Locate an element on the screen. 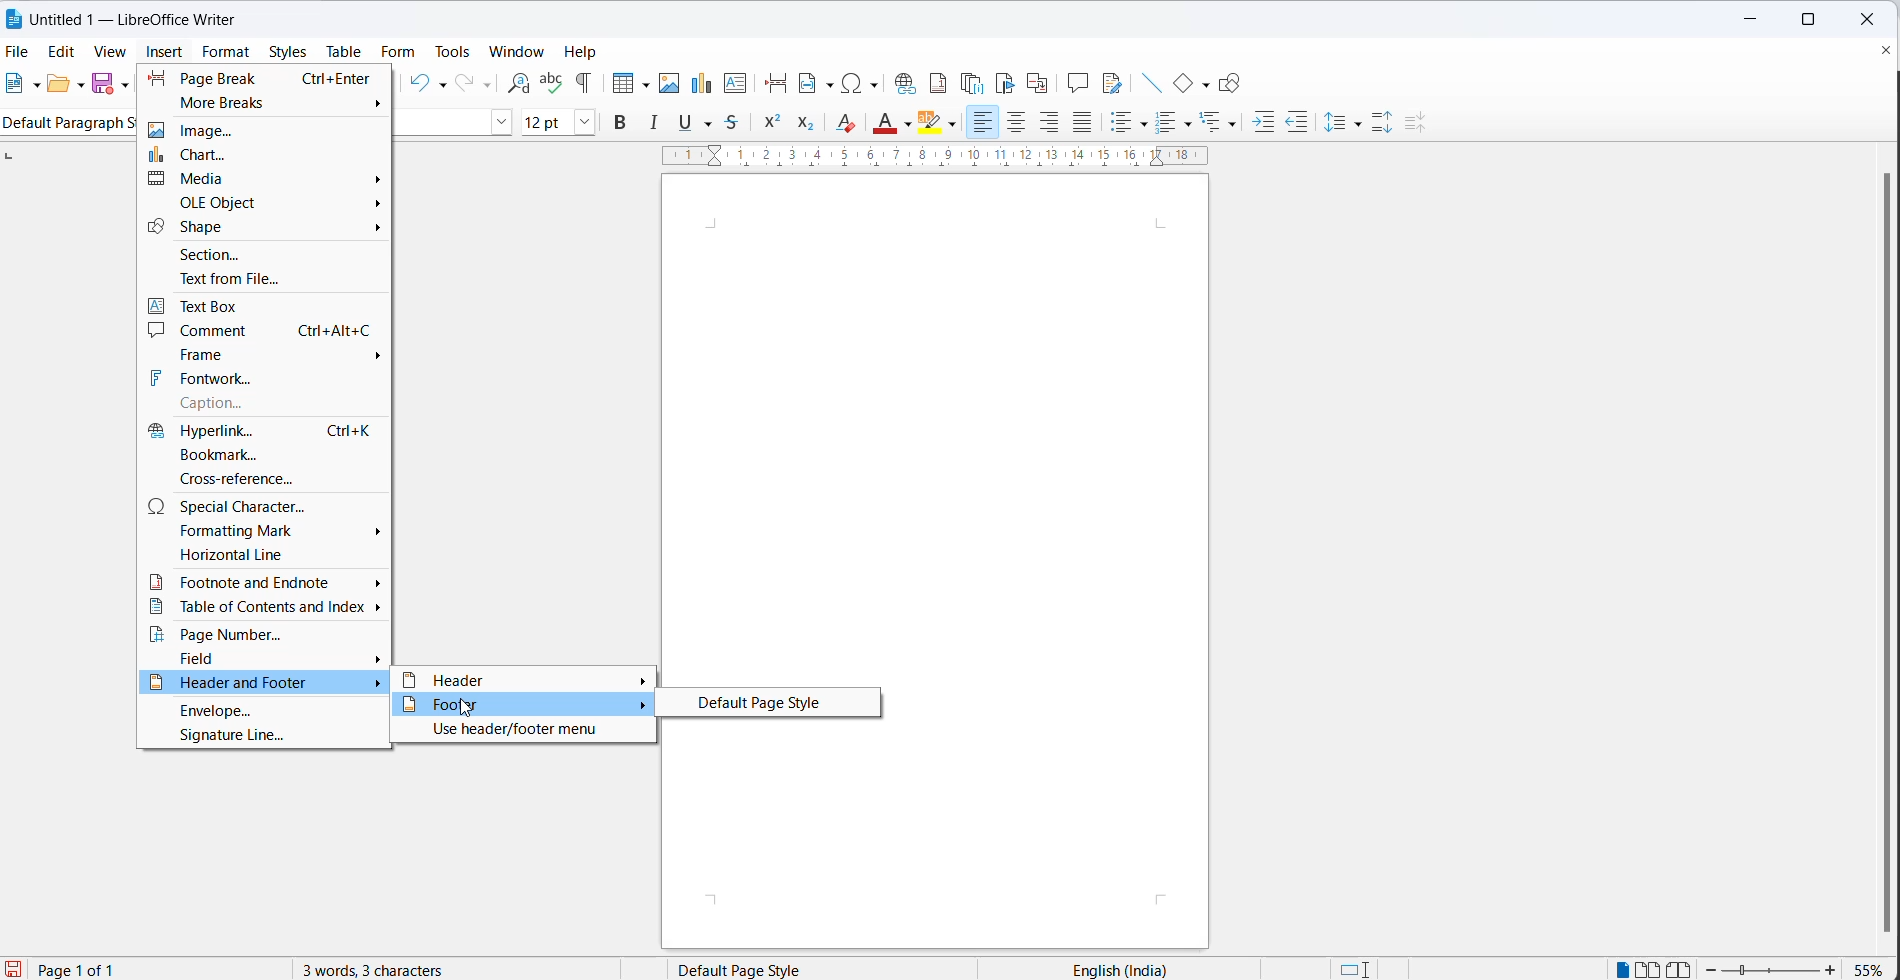 Image resolution: width=1900 pixels, height=980 pixels. zoom decrease is located at coordinates (1711, 970).